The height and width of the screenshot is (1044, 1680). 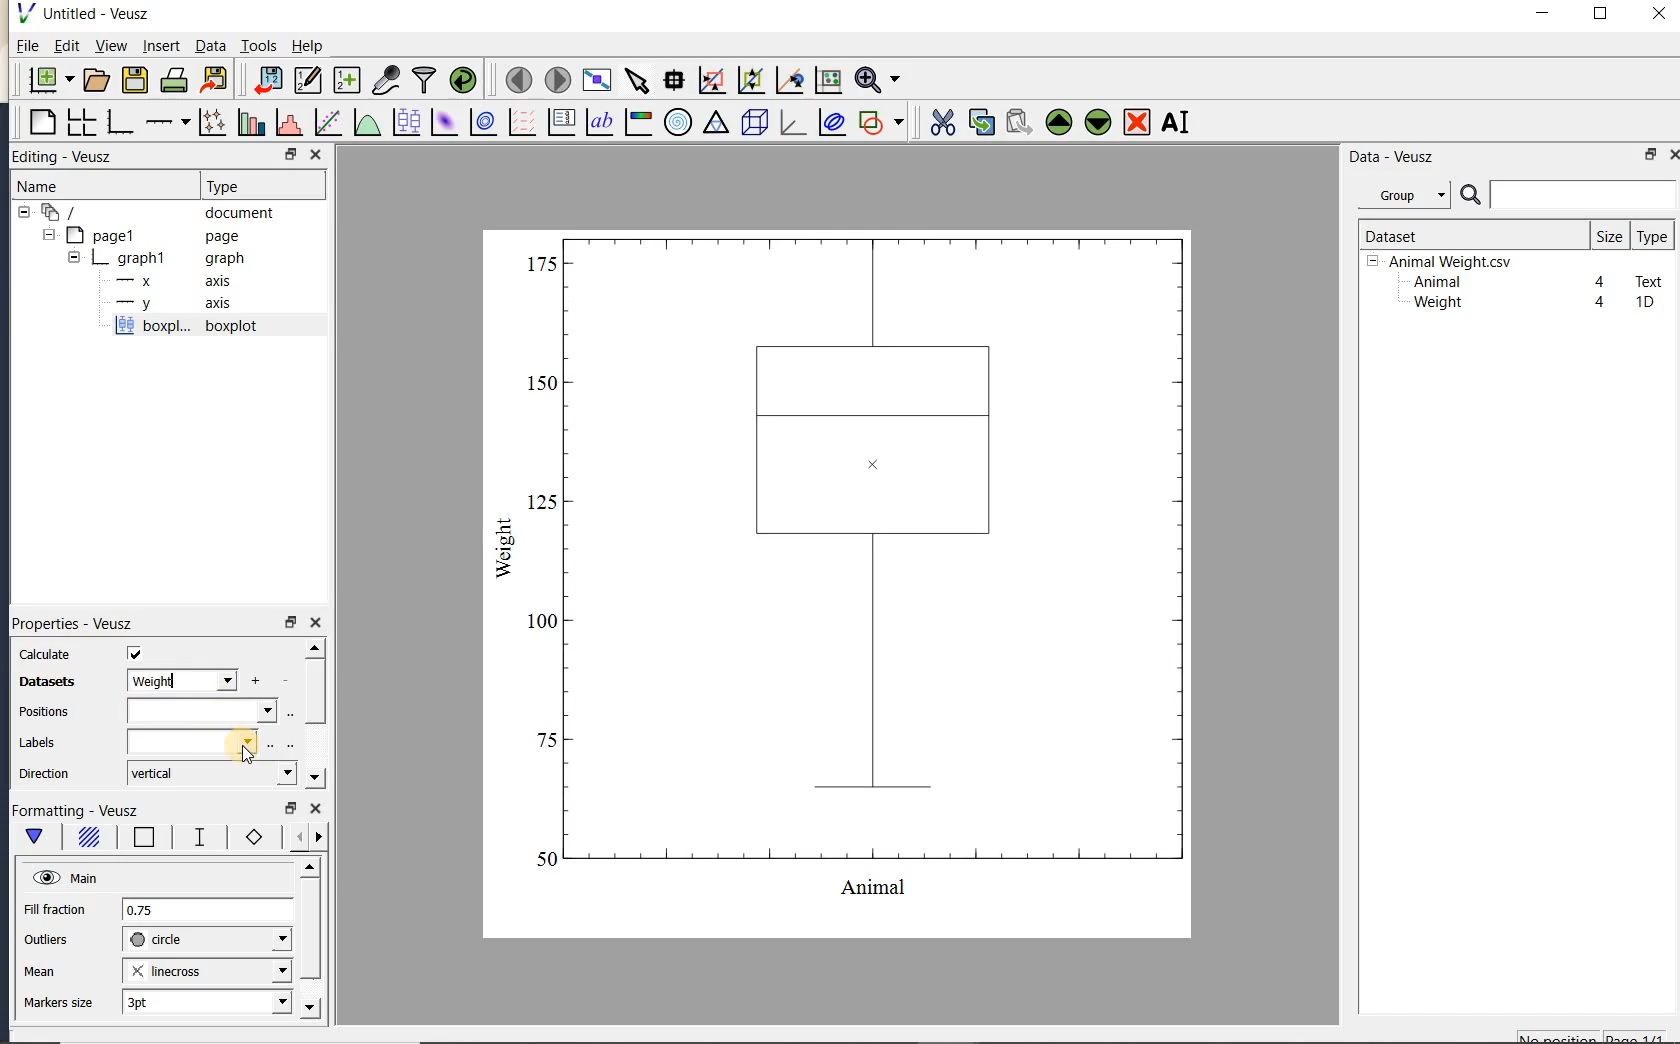 What do you see at coordinates (147, 258) in the screenshot?
I see `graph1` at bounding box center [147, 258].